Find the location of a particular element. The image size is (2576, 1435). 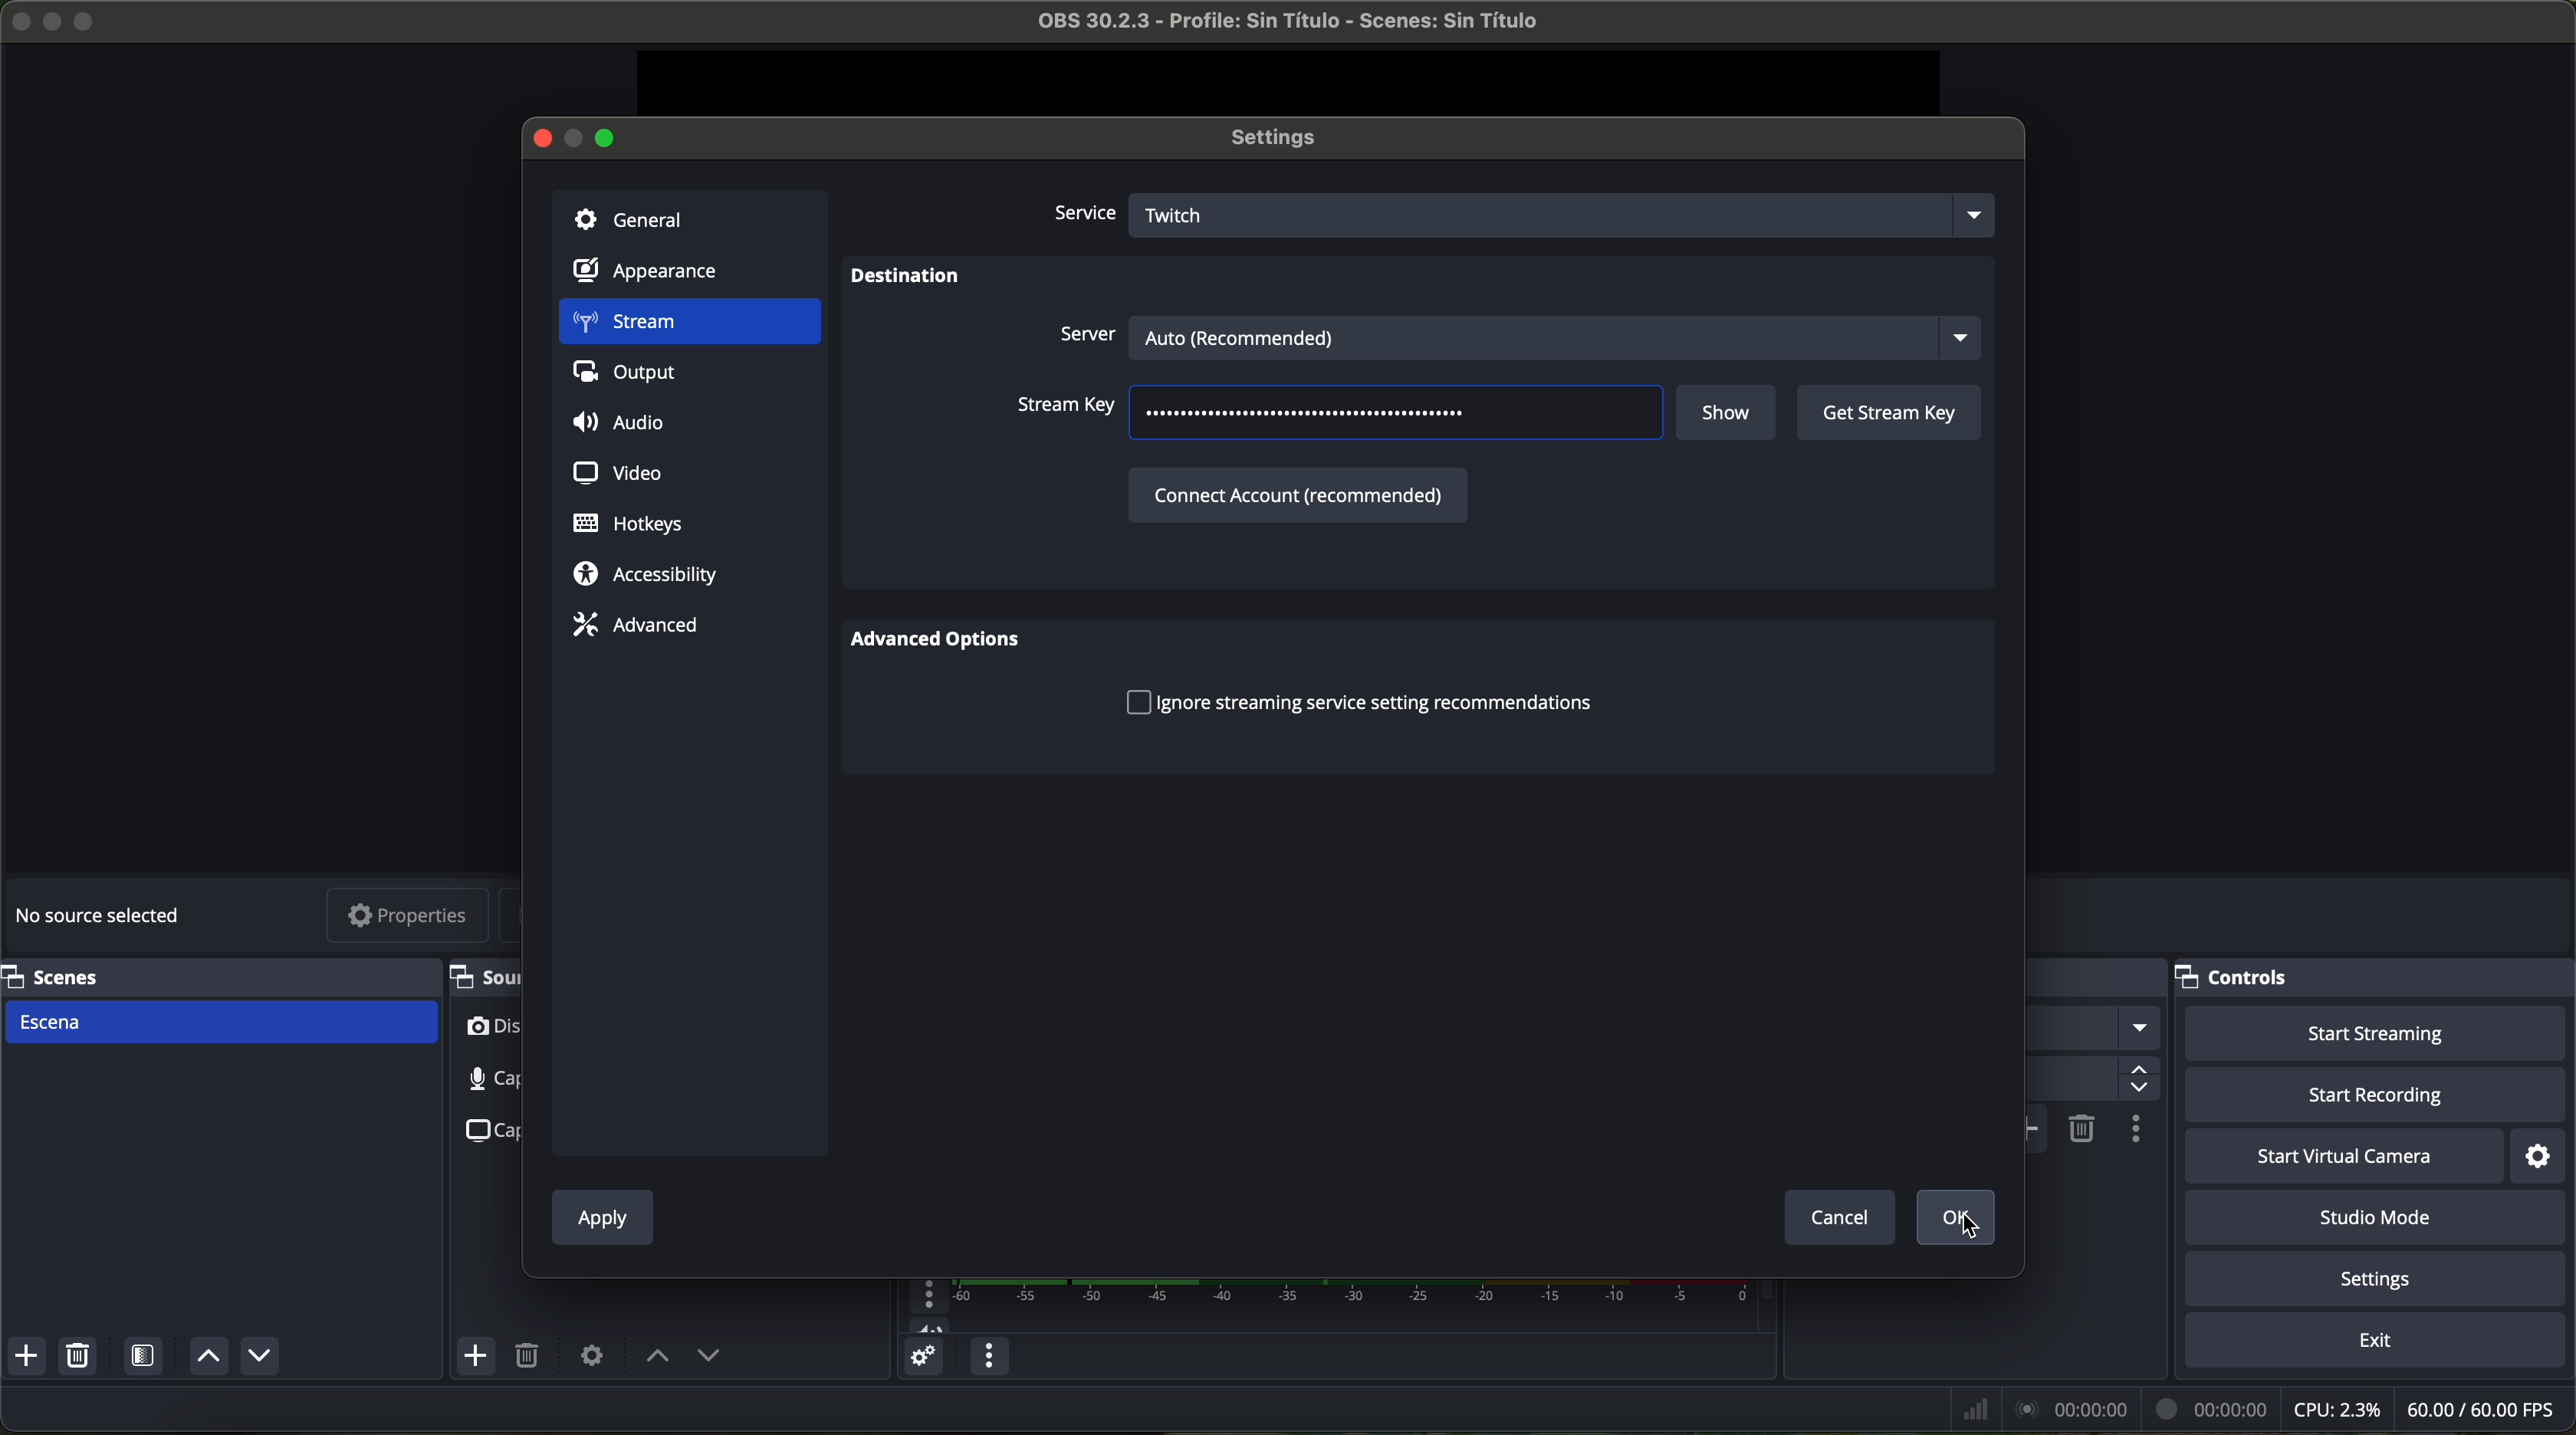

settings is located at coordinates (2380, 1282).